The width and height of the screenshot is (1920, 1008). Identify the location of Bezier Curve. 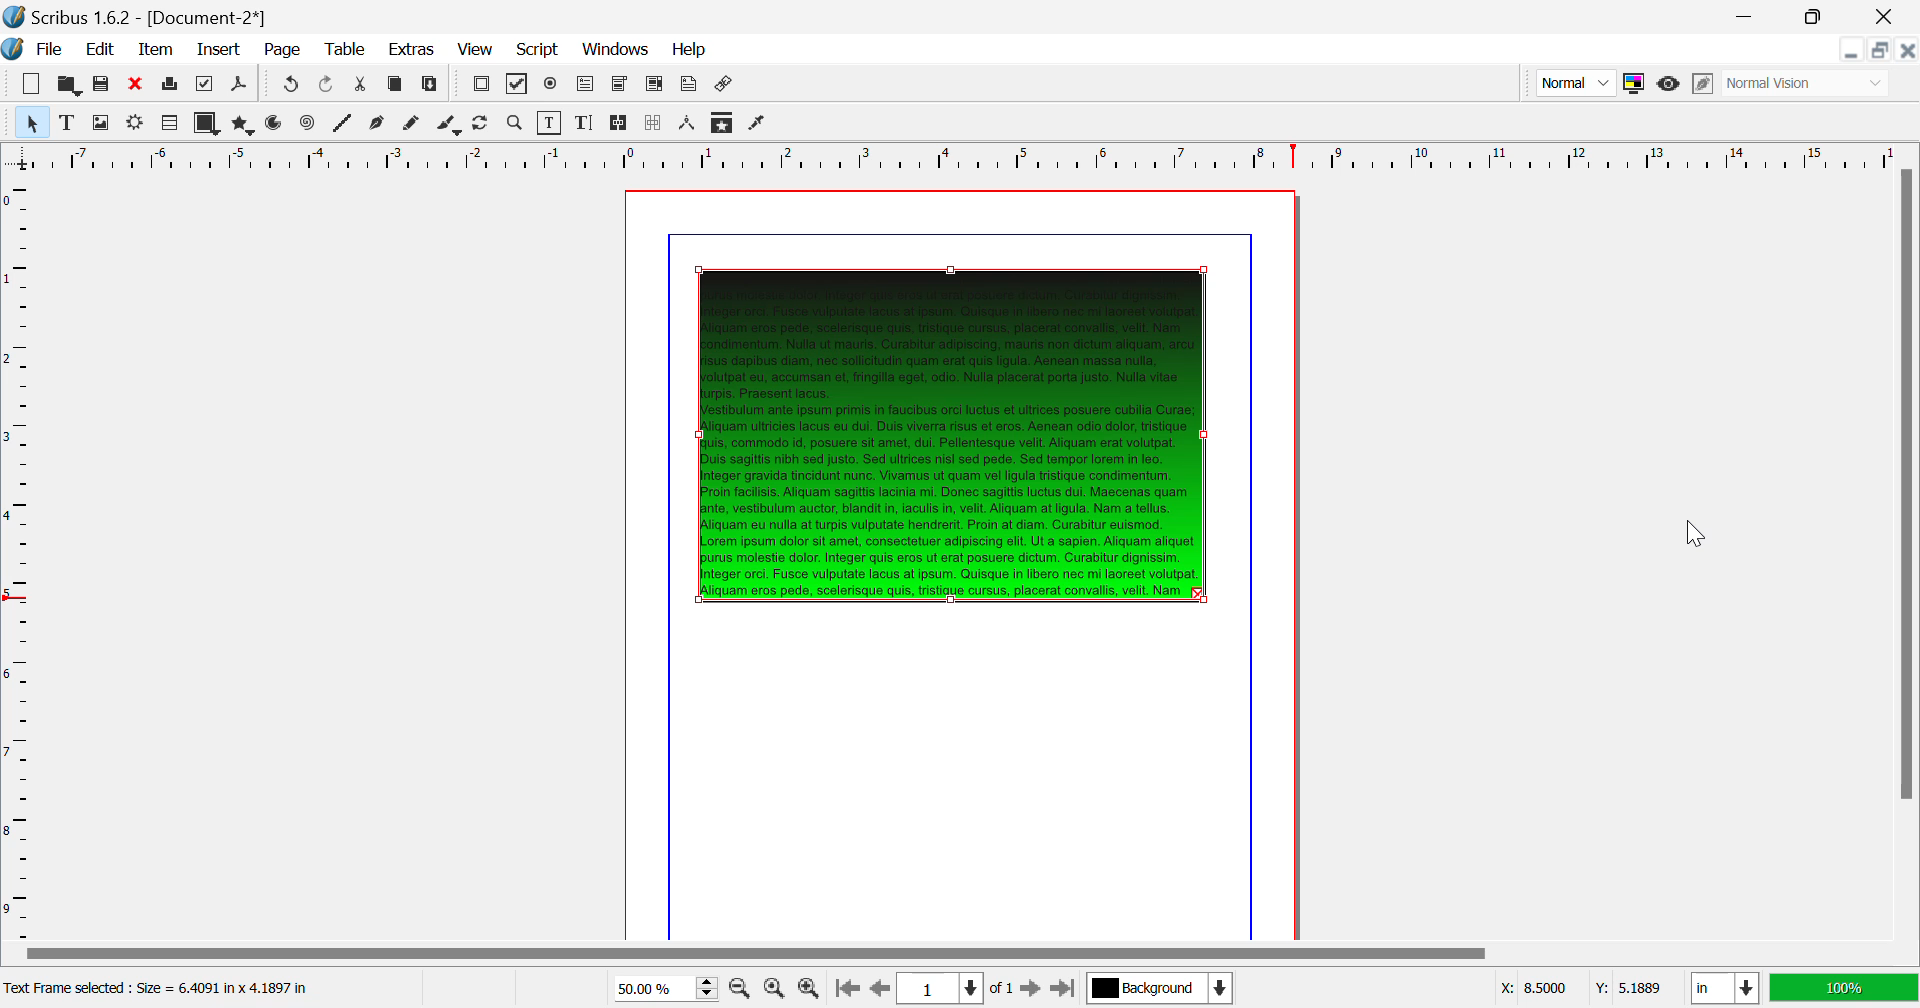
(379, 124).